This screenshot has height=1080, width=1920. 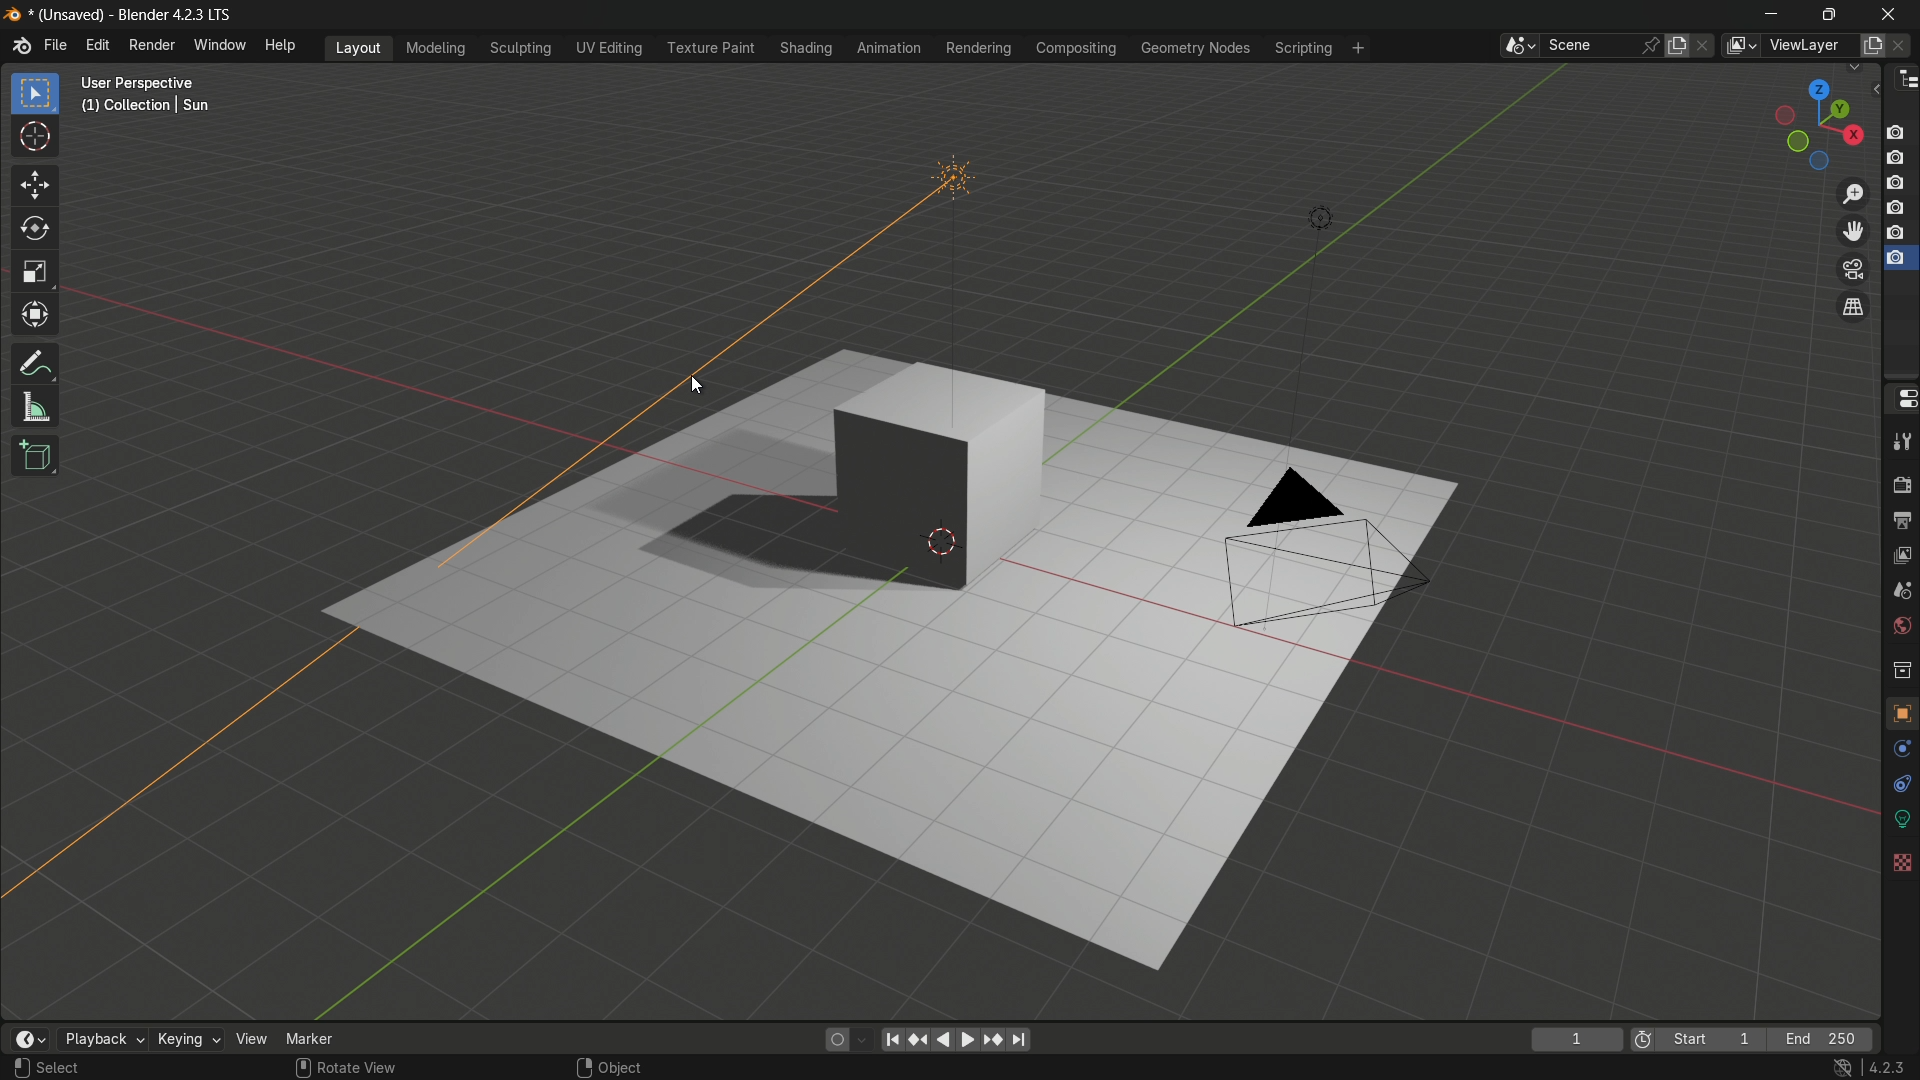 I want to click on no internet icon, so click(x=1846, y=1068).